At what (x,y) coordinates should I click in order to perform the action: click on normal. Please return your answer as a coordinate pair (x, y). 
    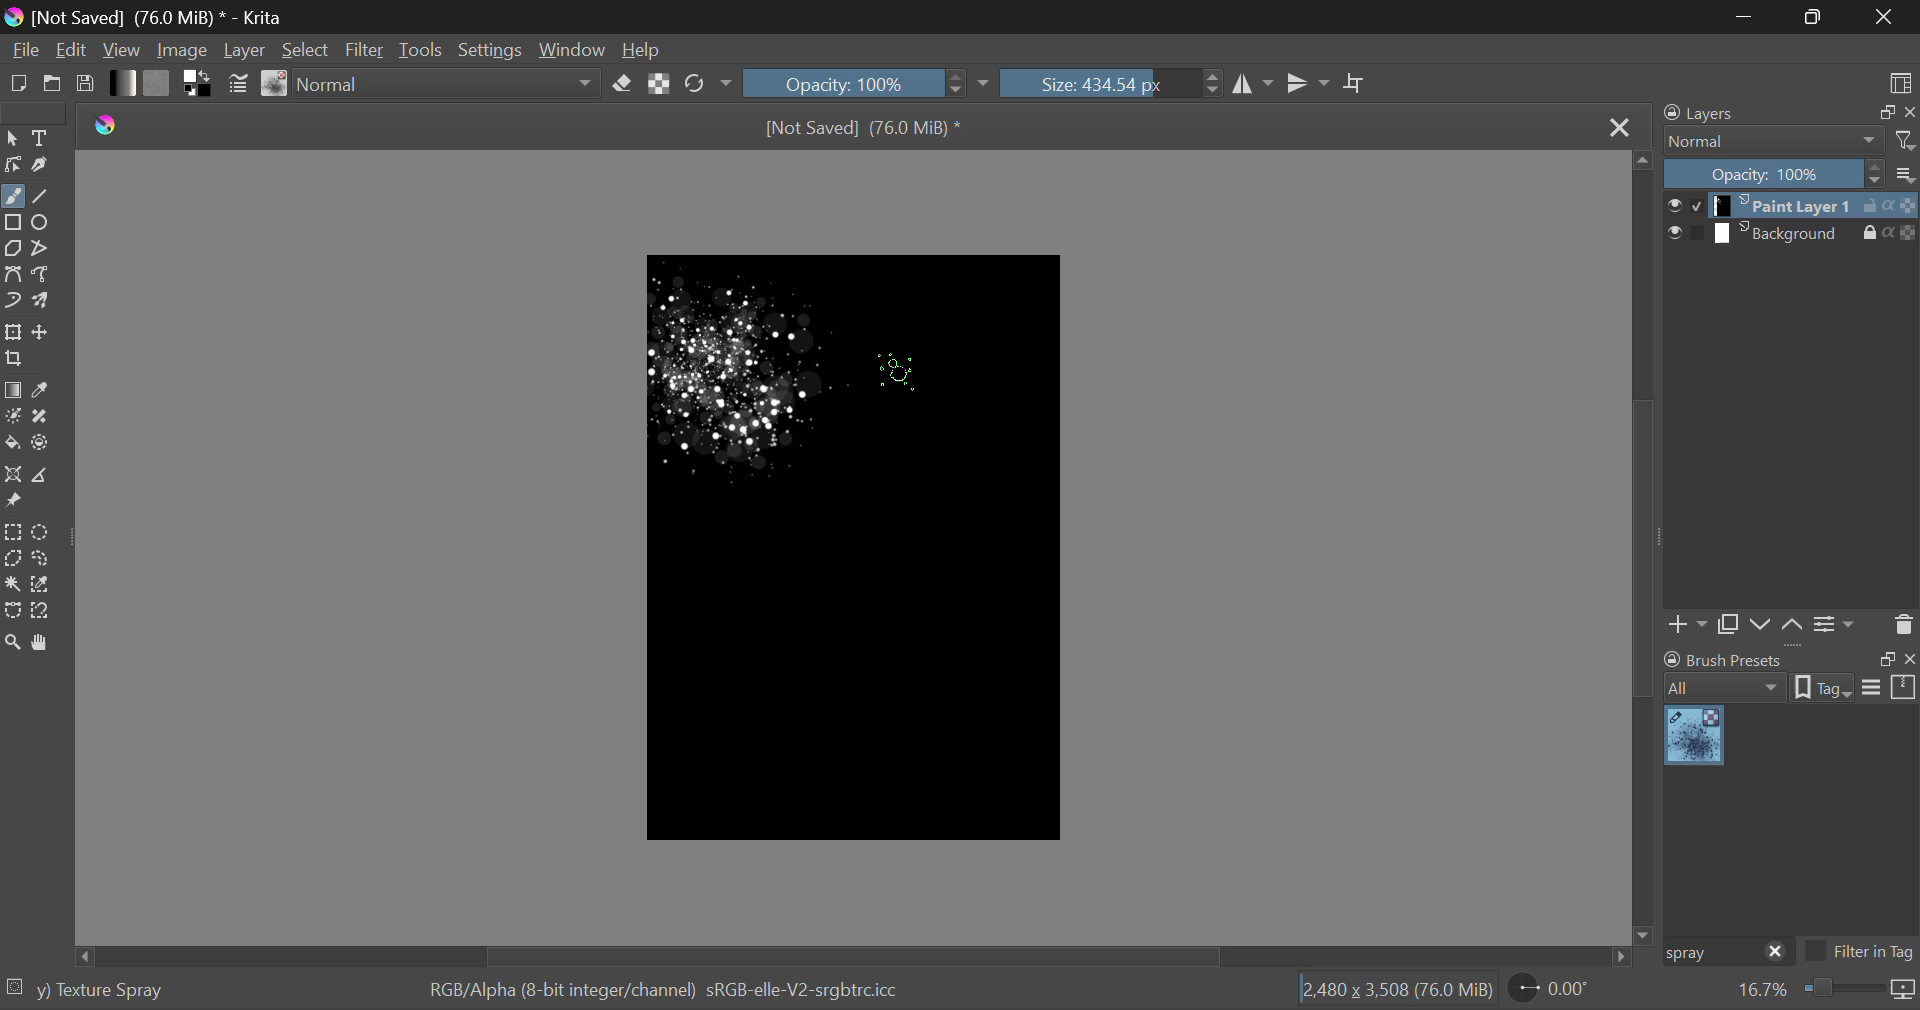
    Looking at the image, I should click on (1774, 141).